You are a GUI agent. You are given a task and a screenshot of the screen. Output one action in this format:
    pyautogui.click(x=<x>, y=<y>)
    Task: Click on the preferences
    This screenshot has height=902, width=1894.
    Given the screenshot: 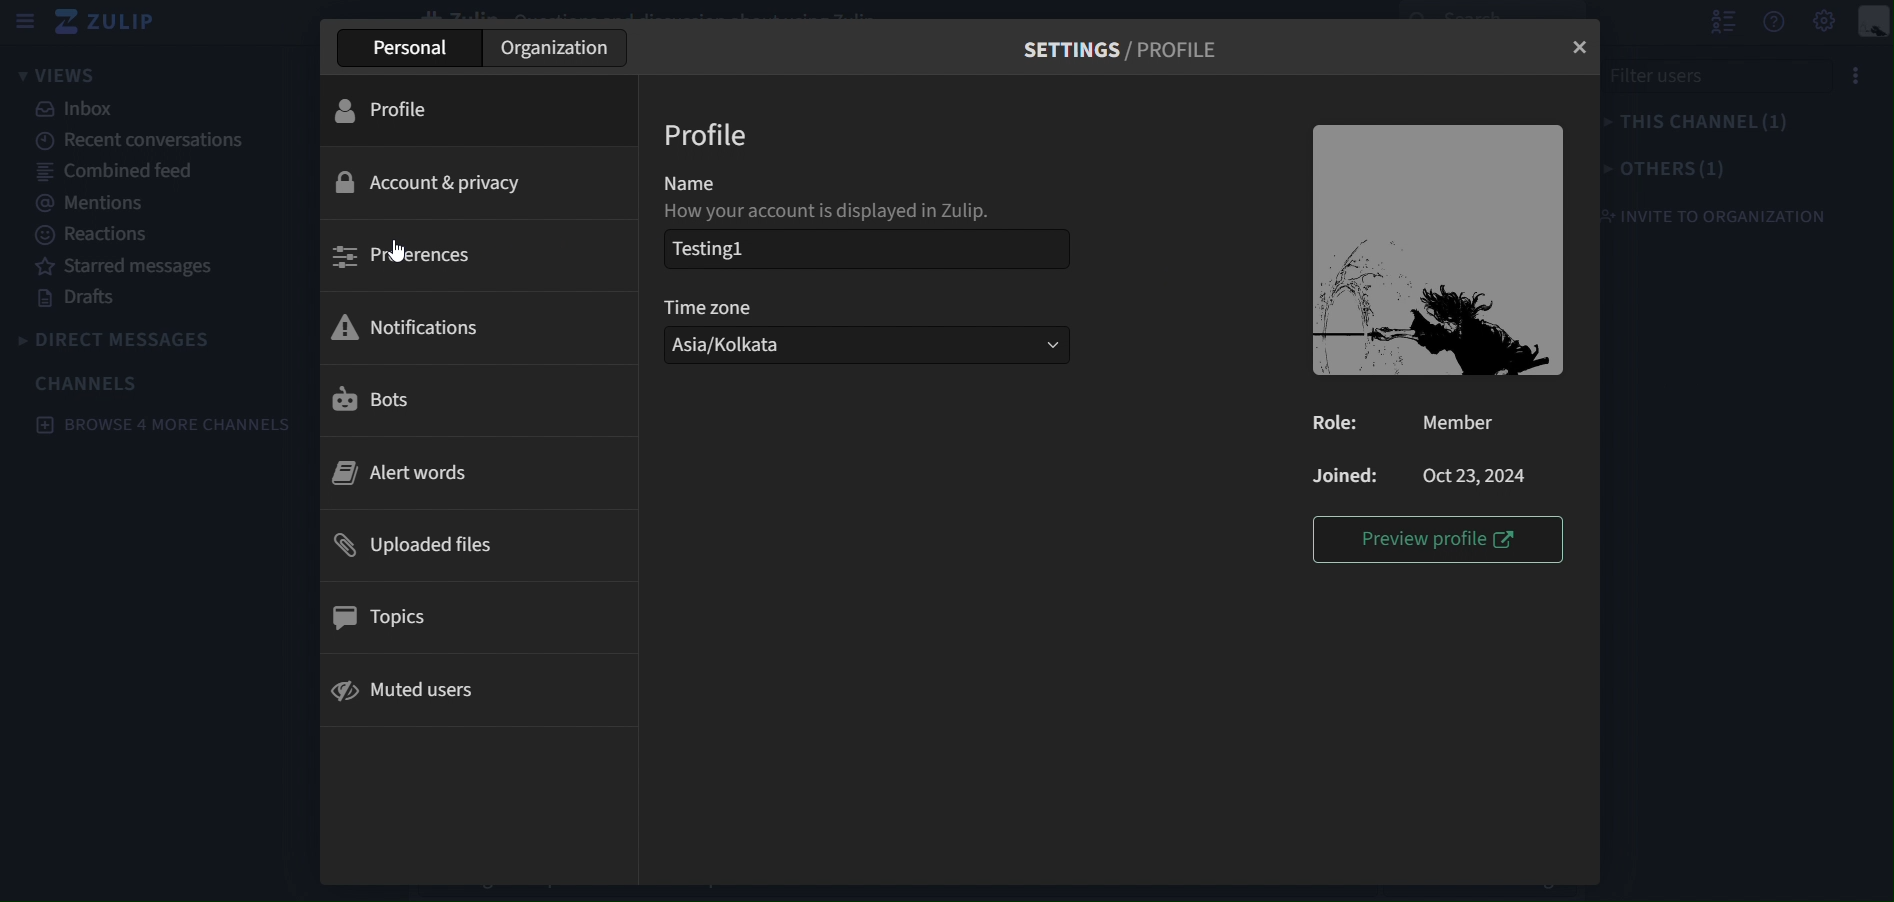 What is the action you would take?
    pyautogui.click(x=475, y=255)
    